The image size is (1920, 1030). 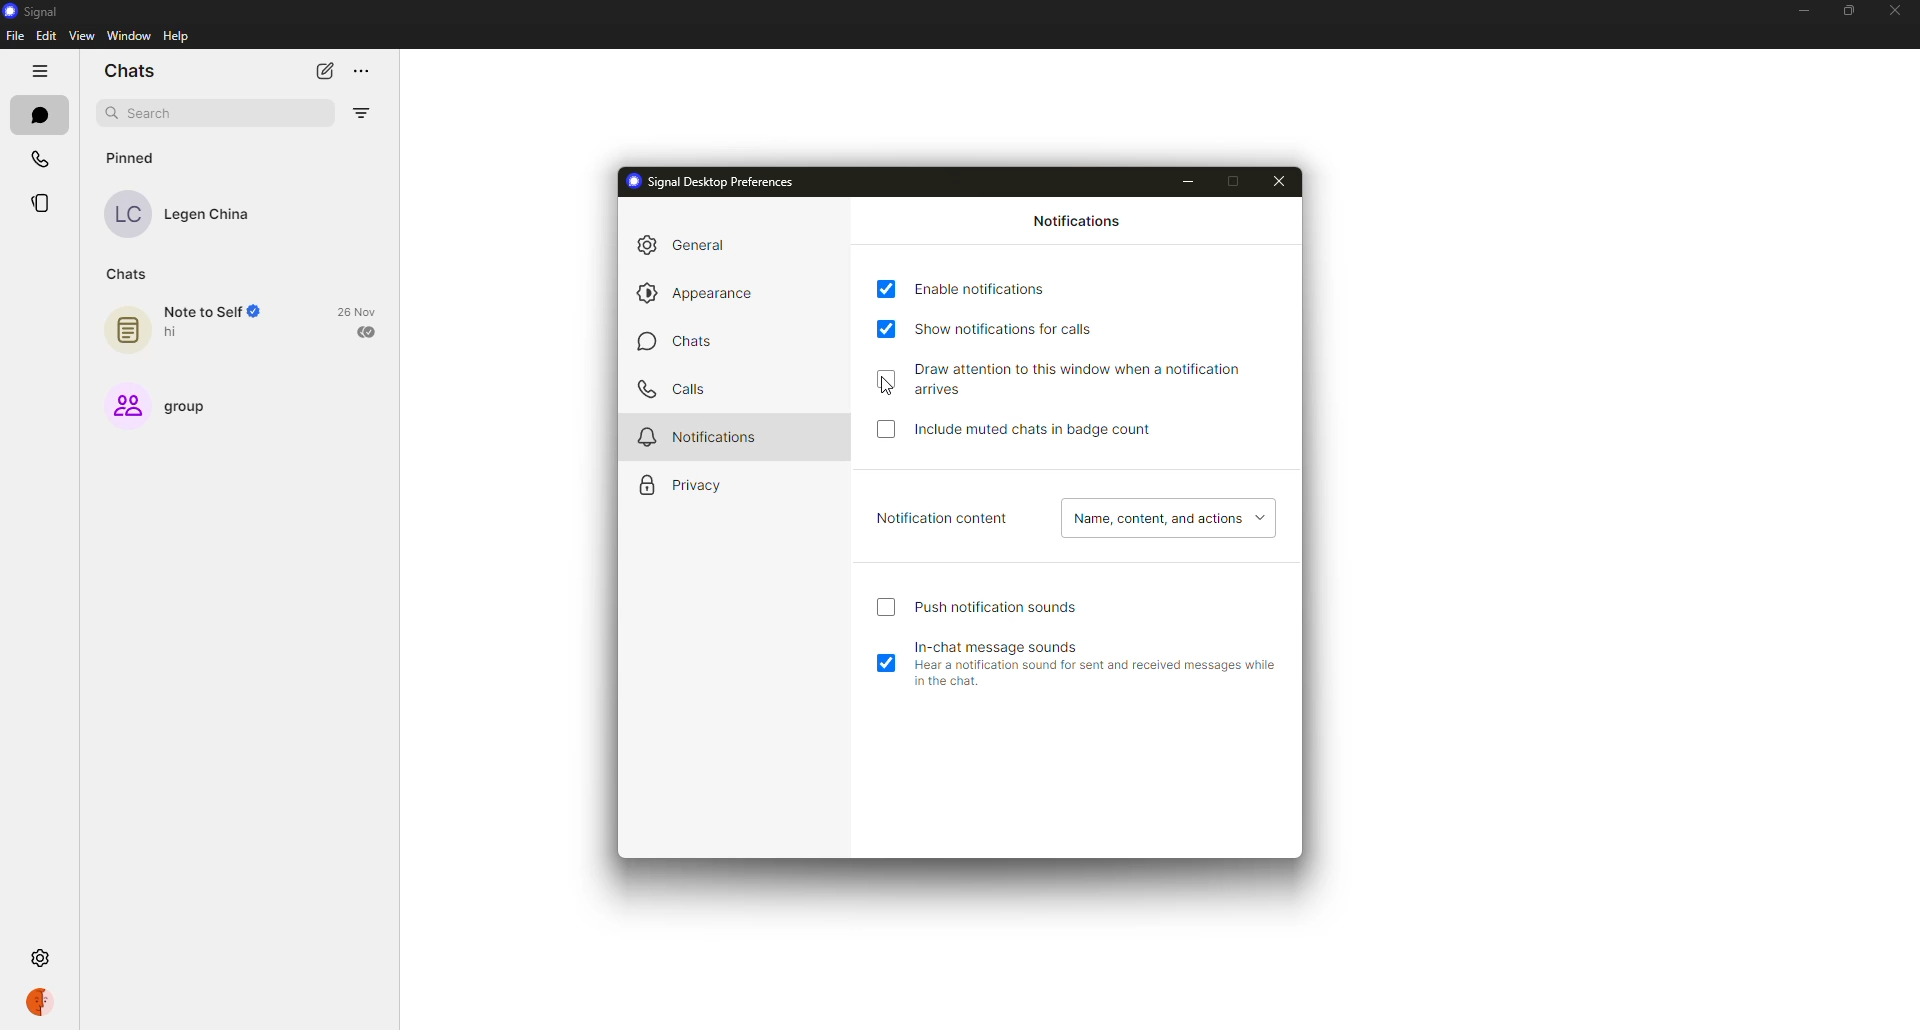 What do you see at coordinates (1279, 180) in the screenshot?
I see `close` at bounding box center [1279, 180].